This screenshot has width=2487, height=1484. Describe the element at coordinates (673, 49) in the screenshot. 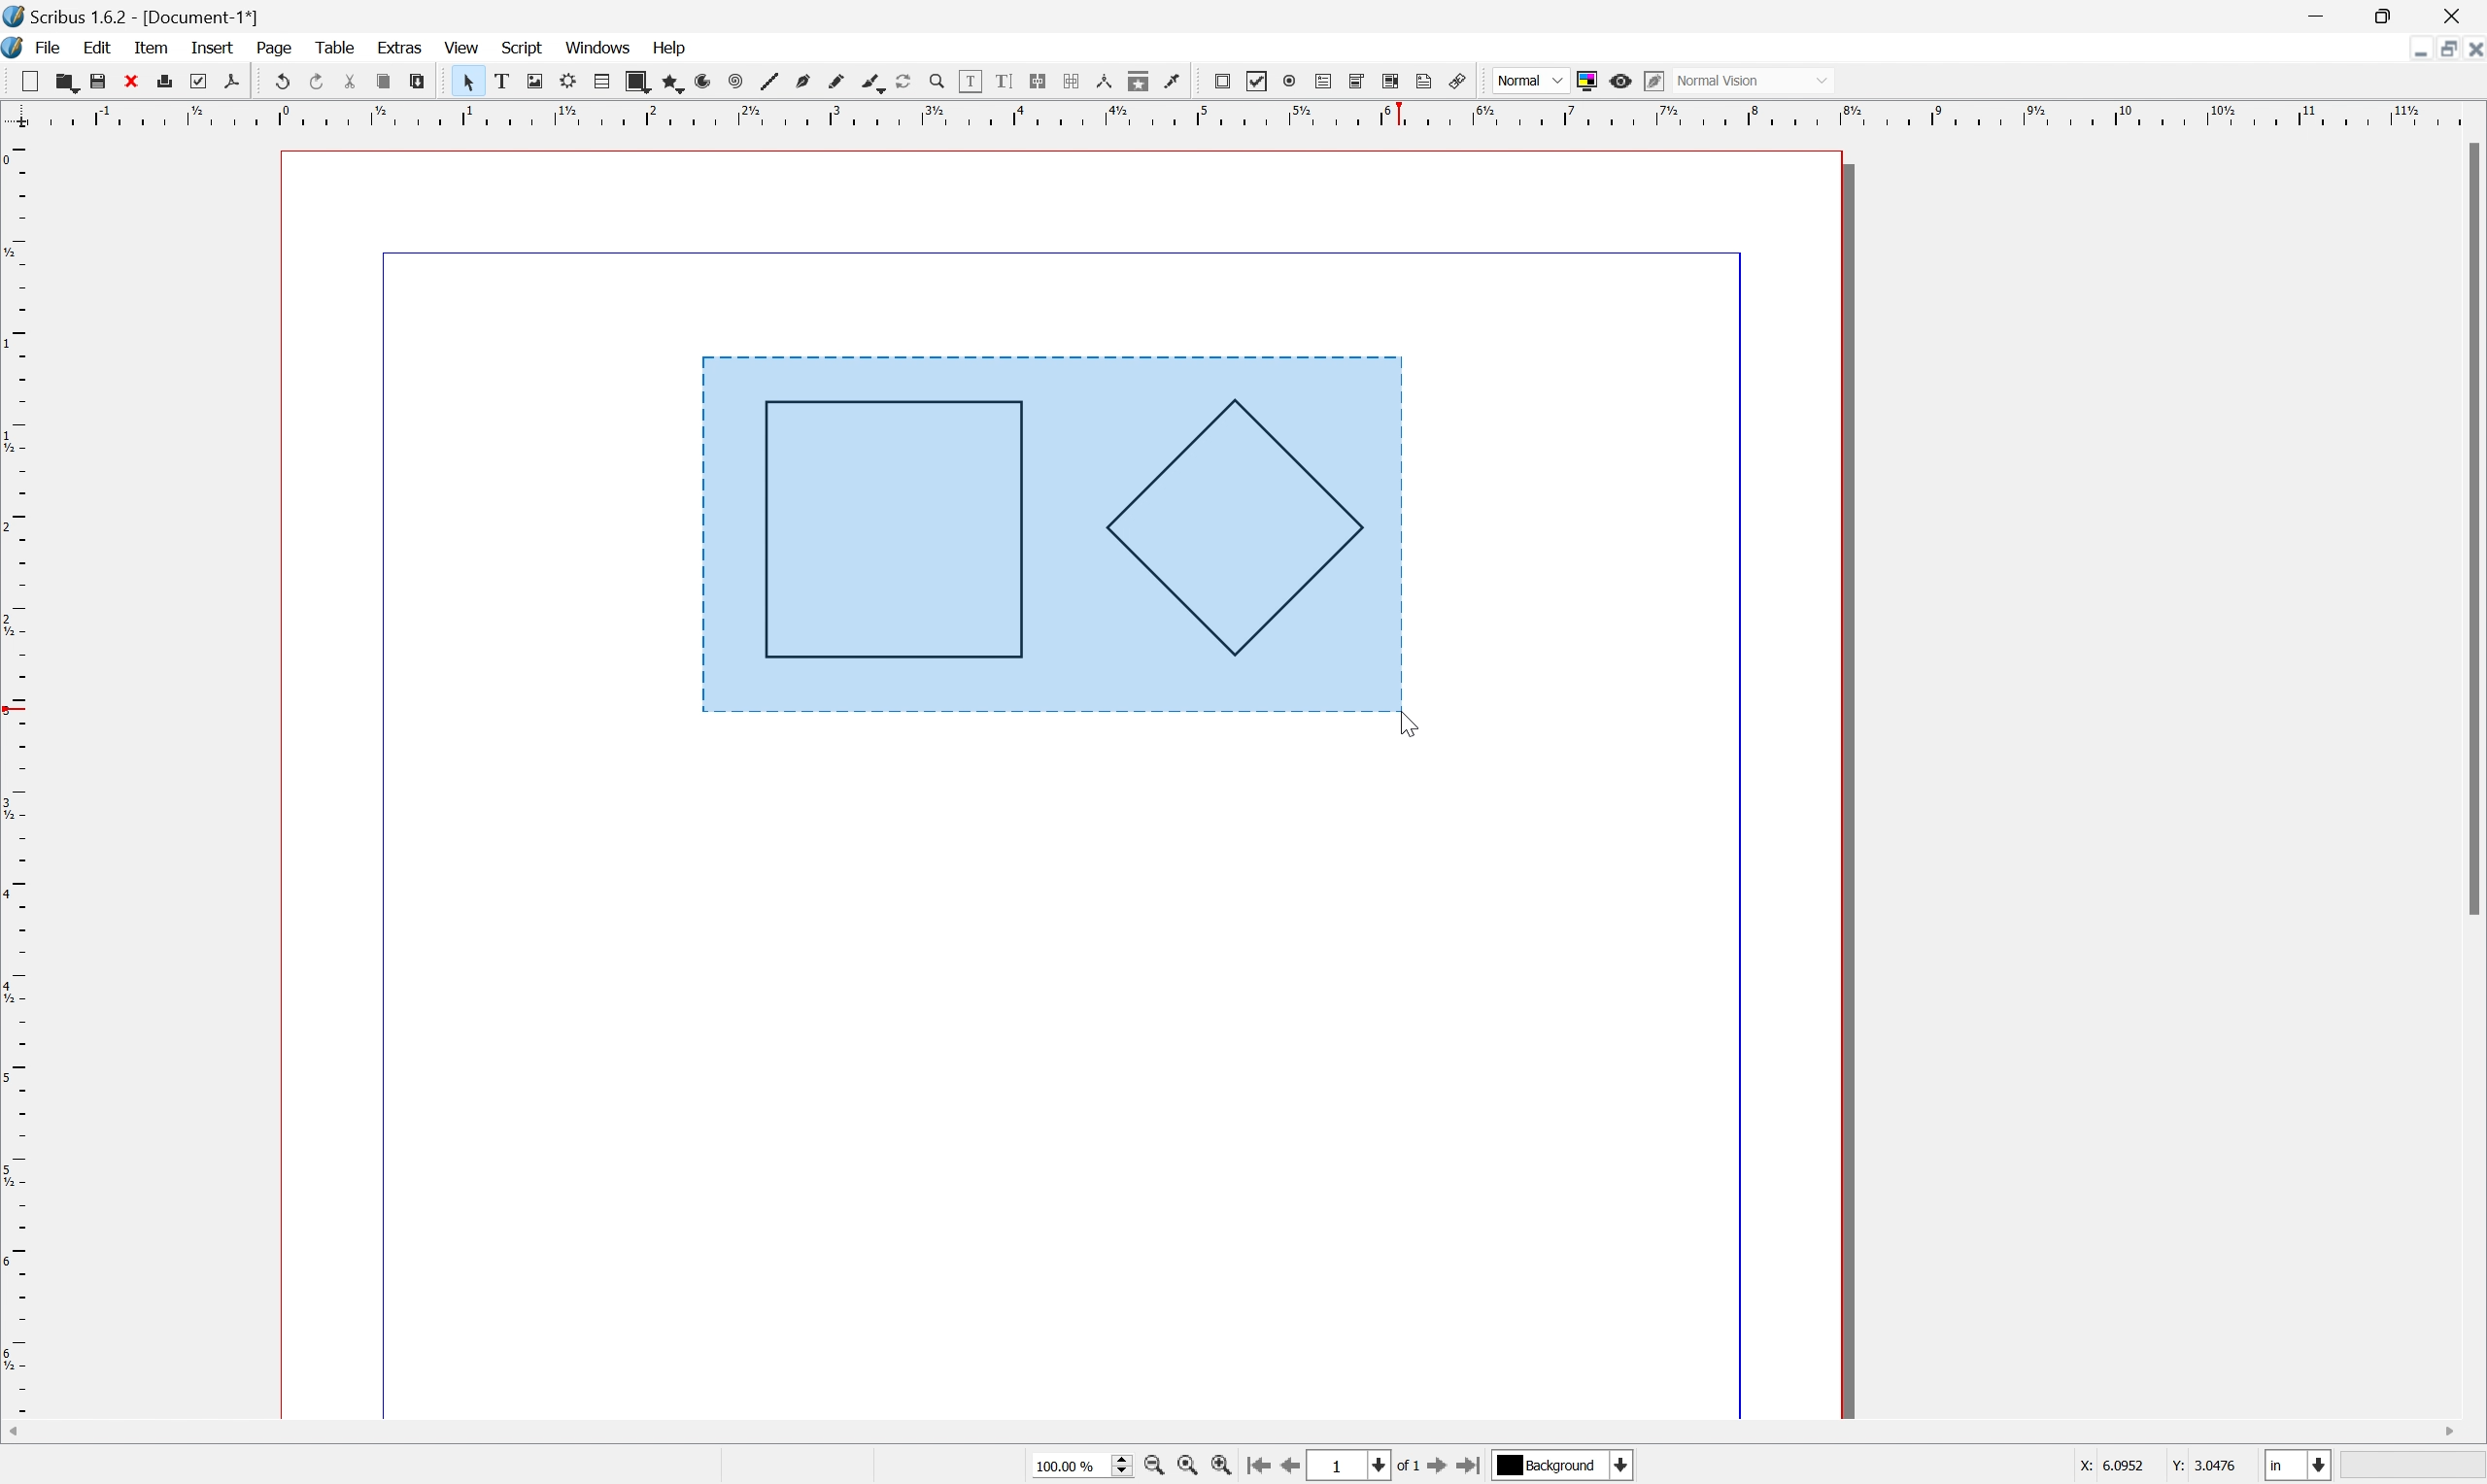

I see `help` at that location.